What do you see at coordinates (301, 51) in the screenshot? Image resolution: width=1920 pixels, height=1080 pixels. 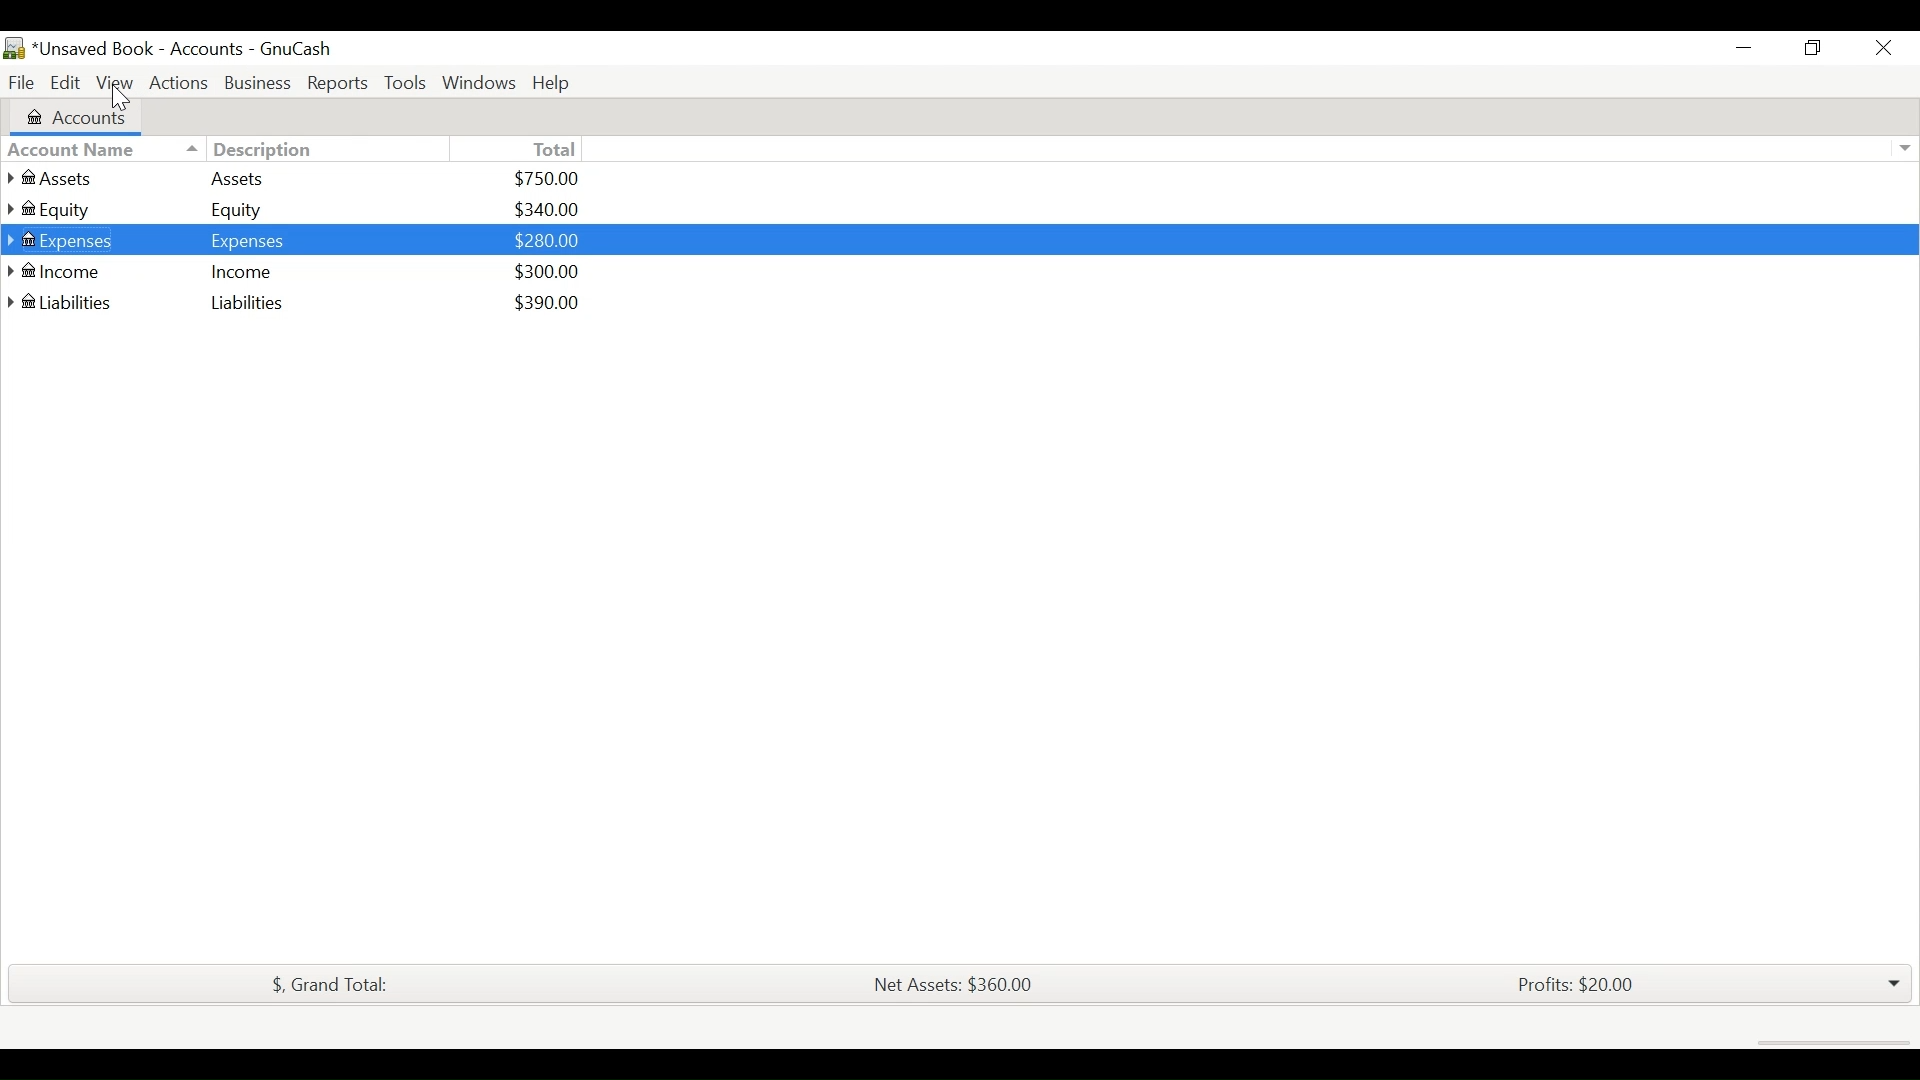 I see `GnuCash` at bounding box center [301, 51].